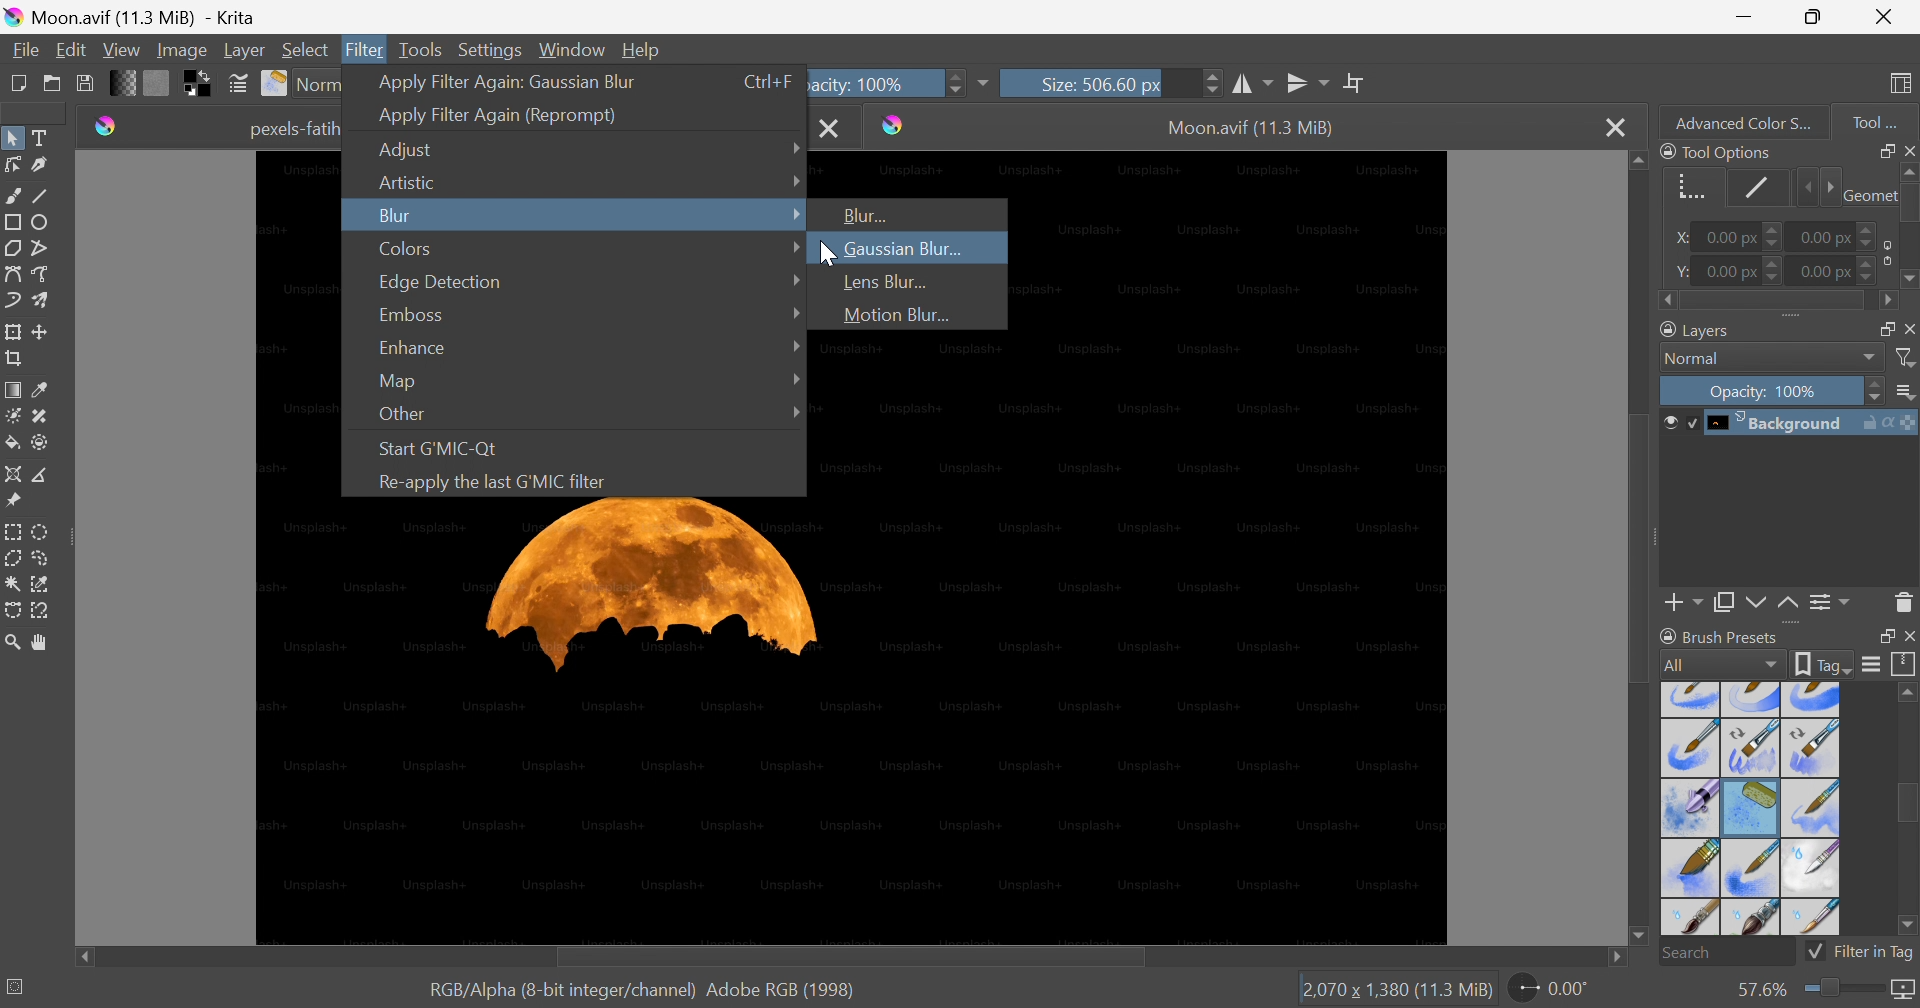 Image resolution: width=1920 pixels, height=1008 pixels. Describe the element at coordinates (1908, 803) in the screenshot. I see `Scroll bar` at that location.